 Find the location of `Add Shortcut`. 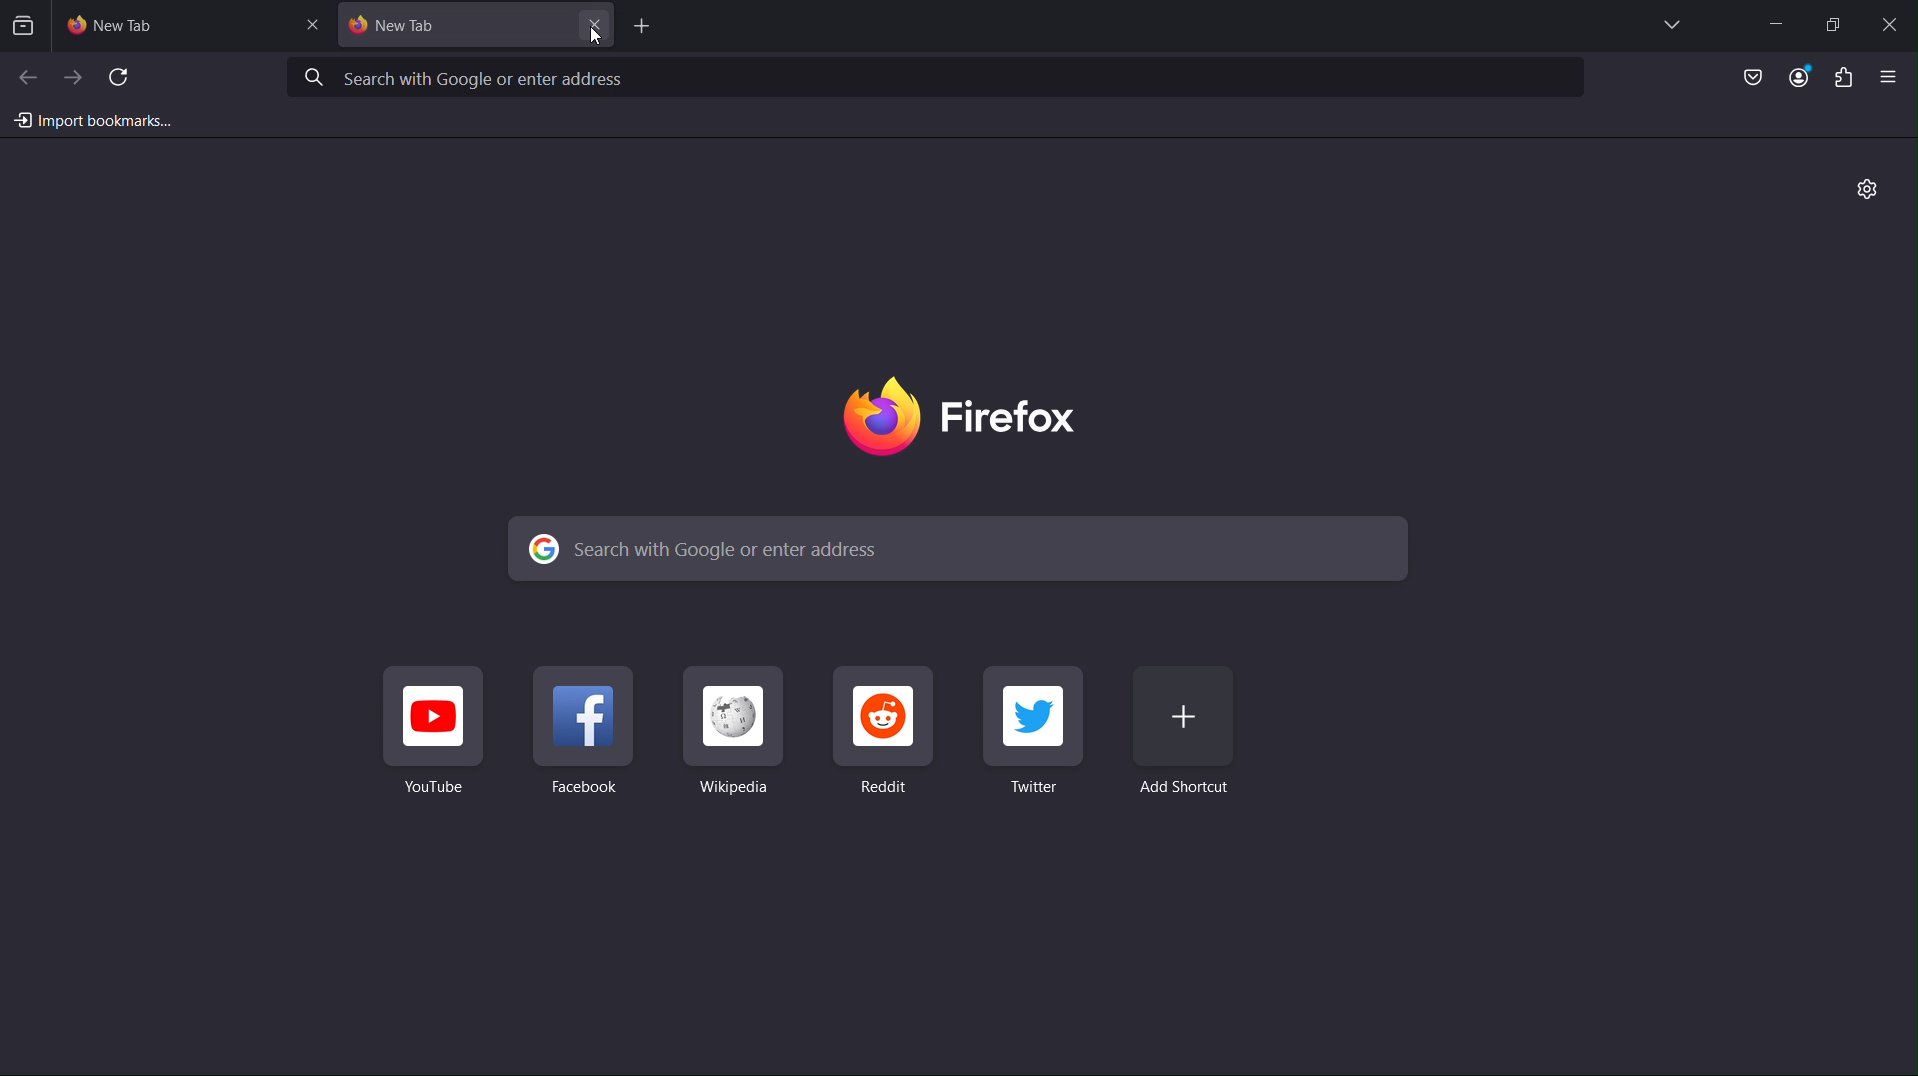

Add Shortcut is located at coordinates (1197, 742).